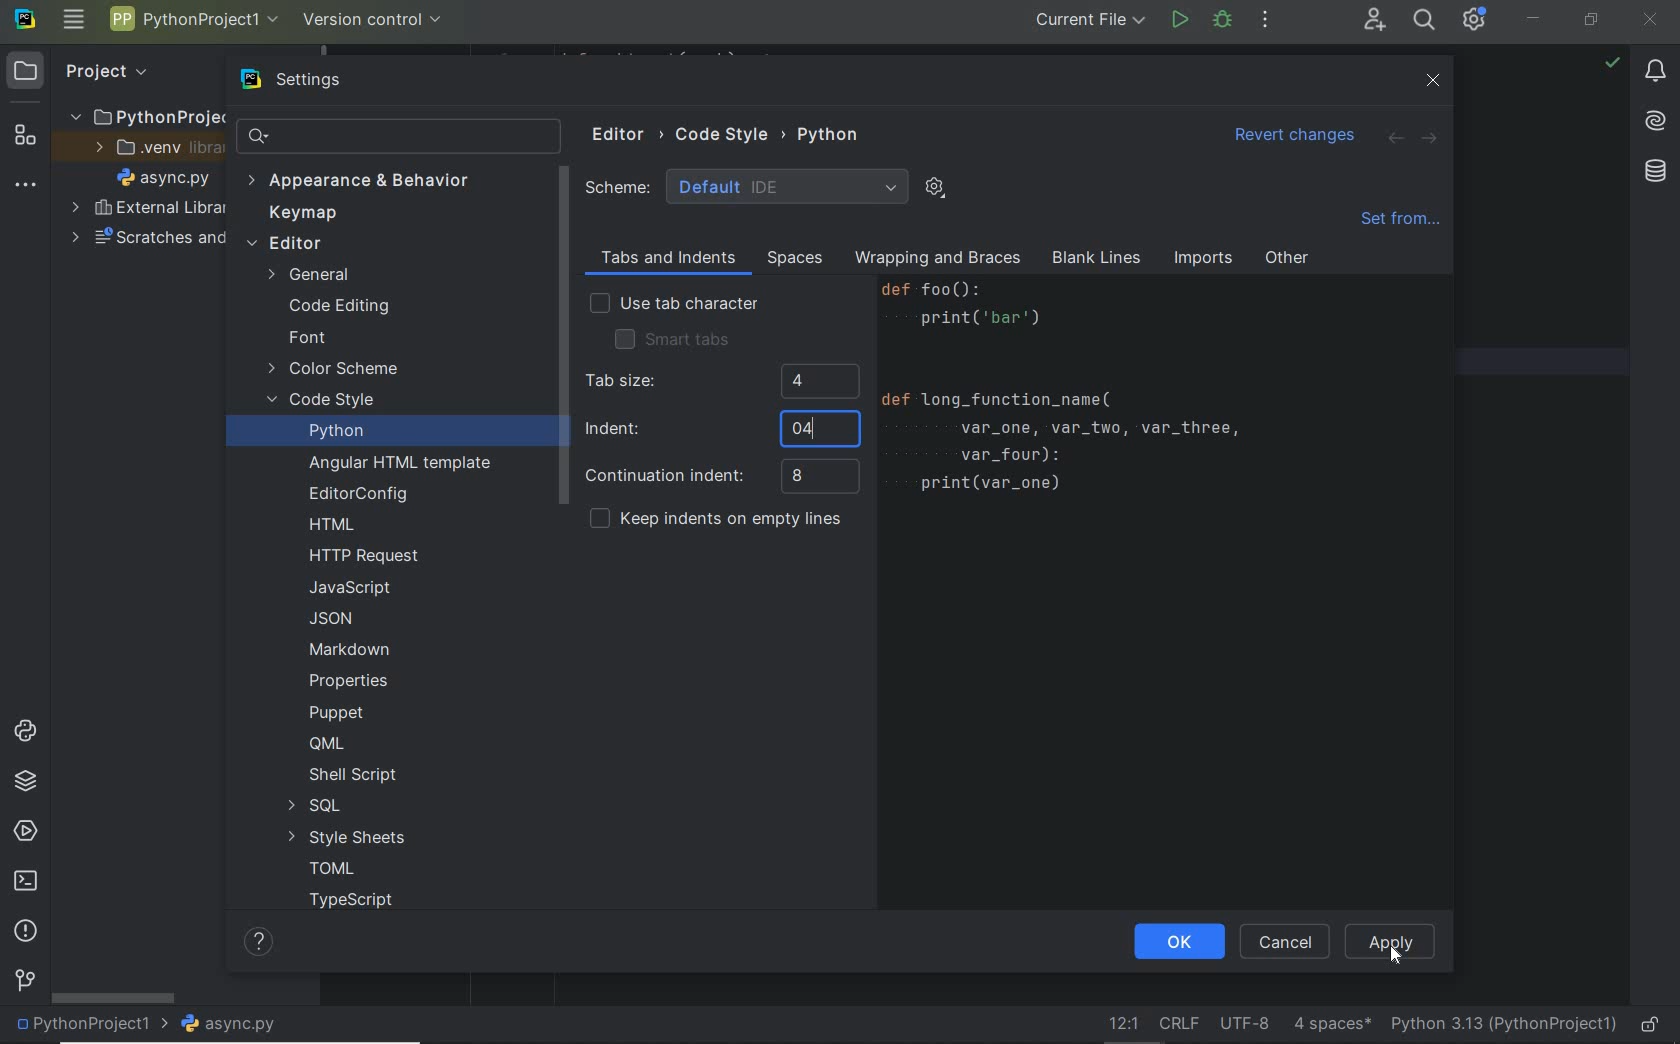  Describe the element at coordinates (76, 19) in the screenshot. I see `main menu` at that location.